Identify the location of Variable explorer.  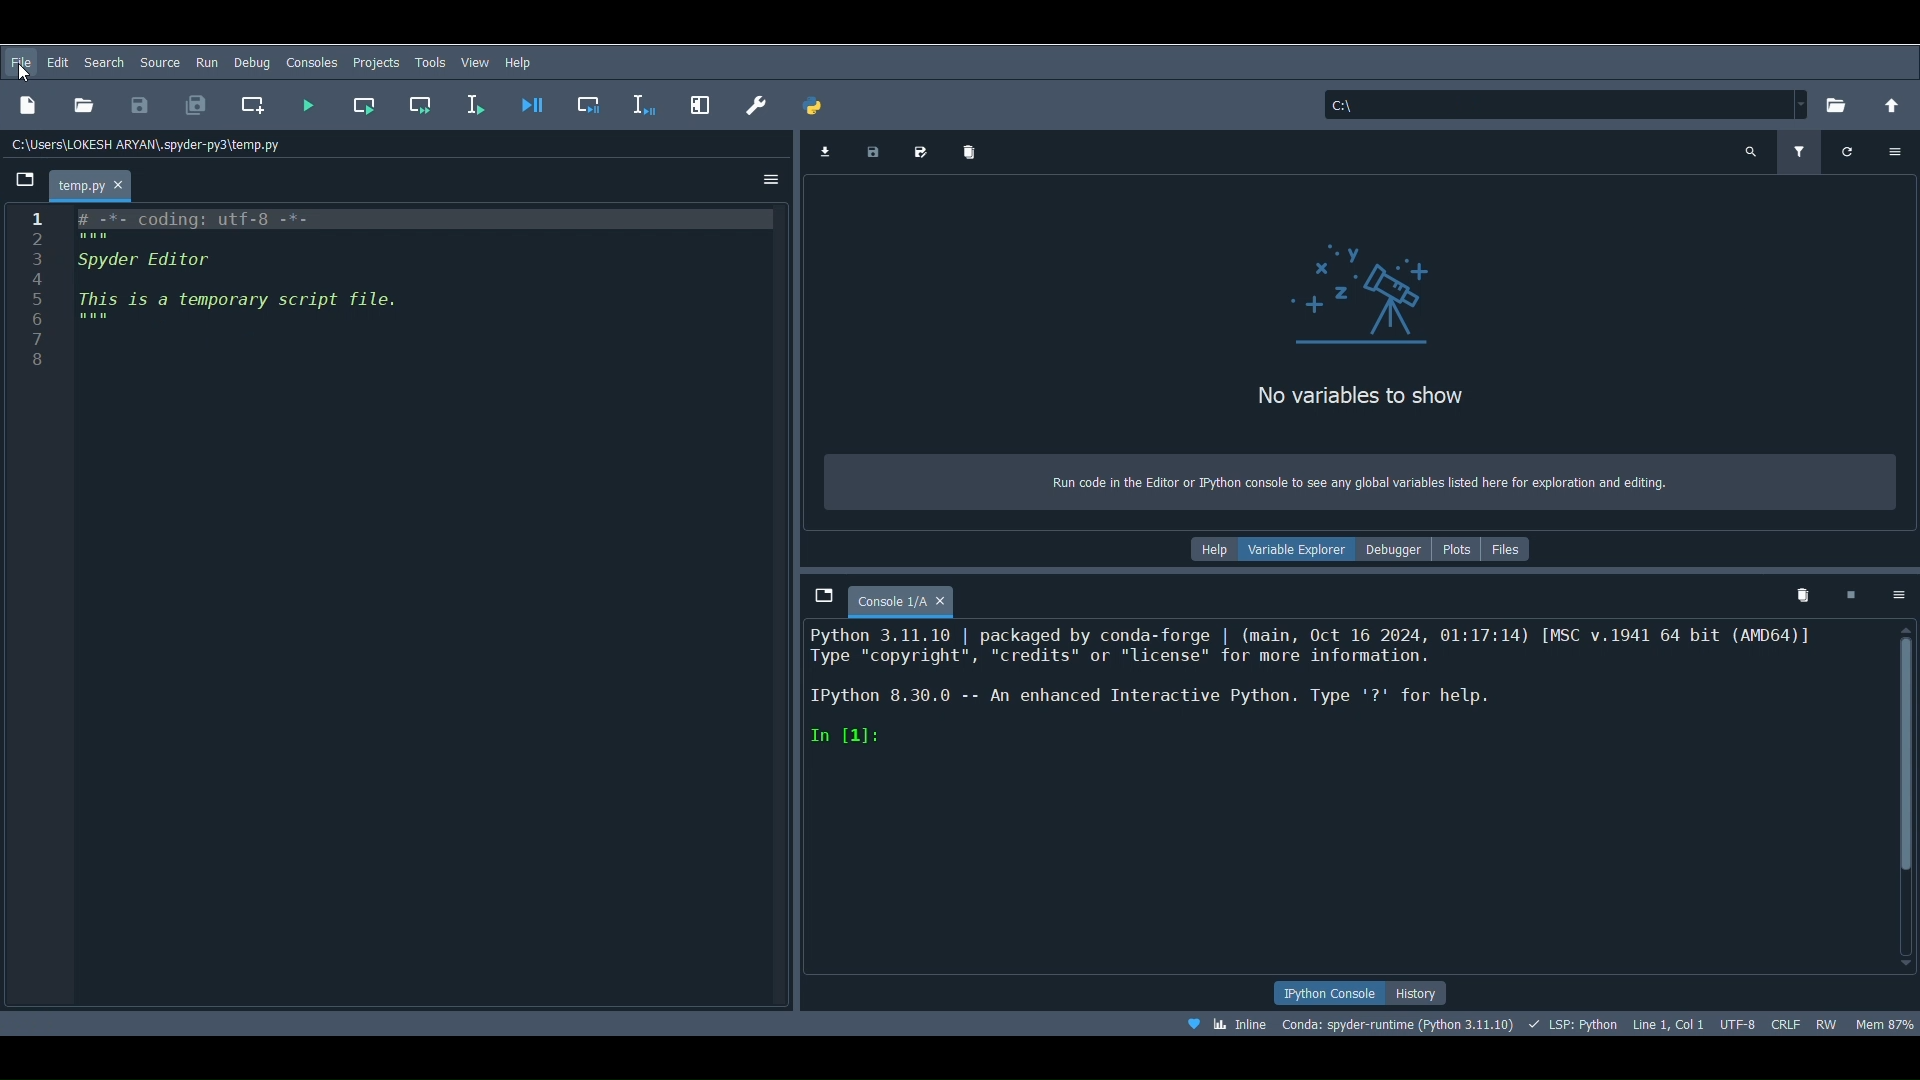
(1298, 546).